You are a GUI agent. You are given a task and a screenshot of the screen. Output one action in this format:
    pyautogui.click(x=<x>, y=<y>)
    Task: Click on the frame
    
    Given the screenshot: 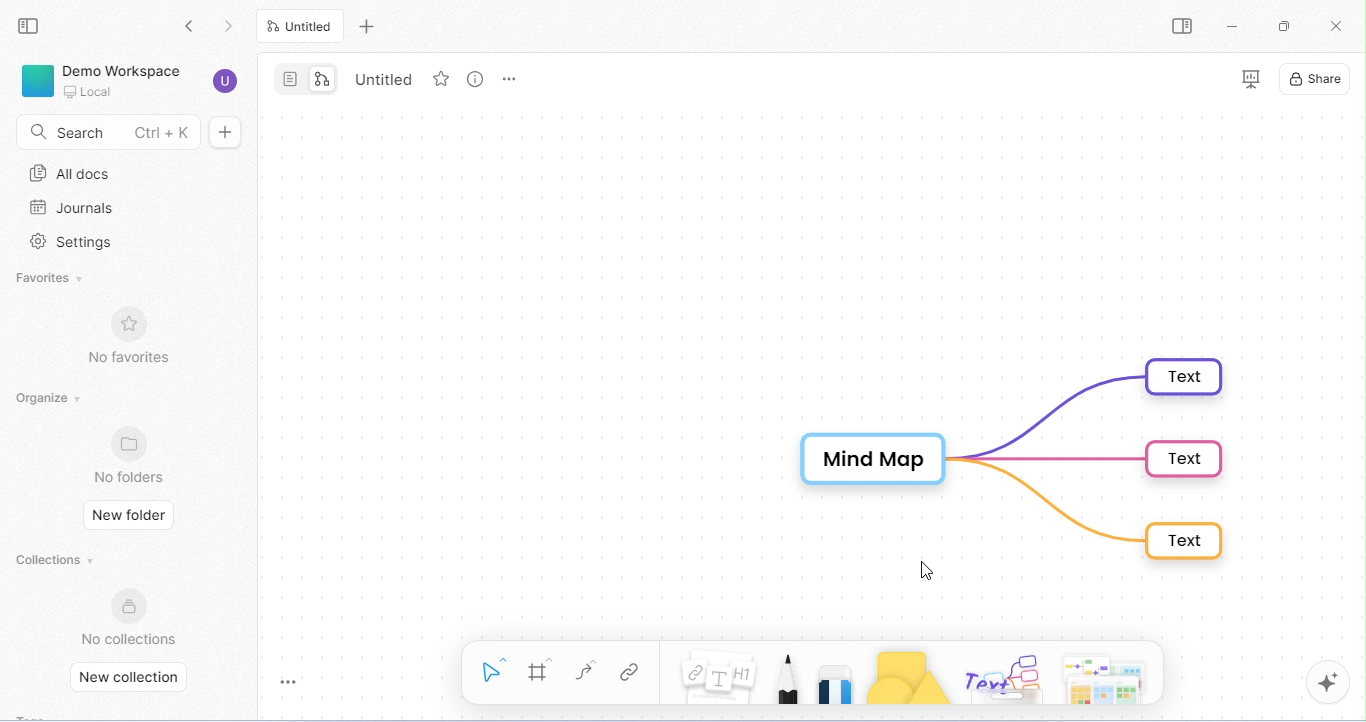 What is the action you would take?
    pyautogui.click(x=540, y=671)
    